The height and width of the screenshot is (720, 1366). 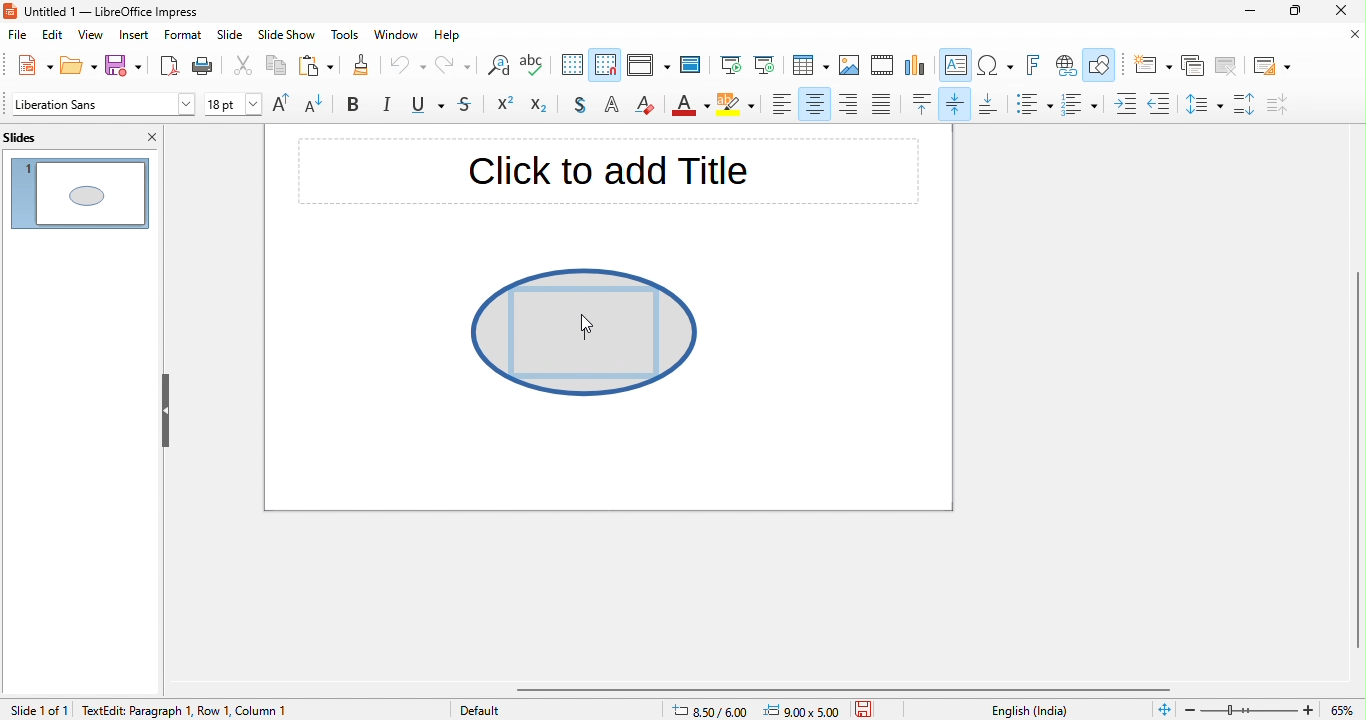 I want to click on close, so click(x=1346, y=12).